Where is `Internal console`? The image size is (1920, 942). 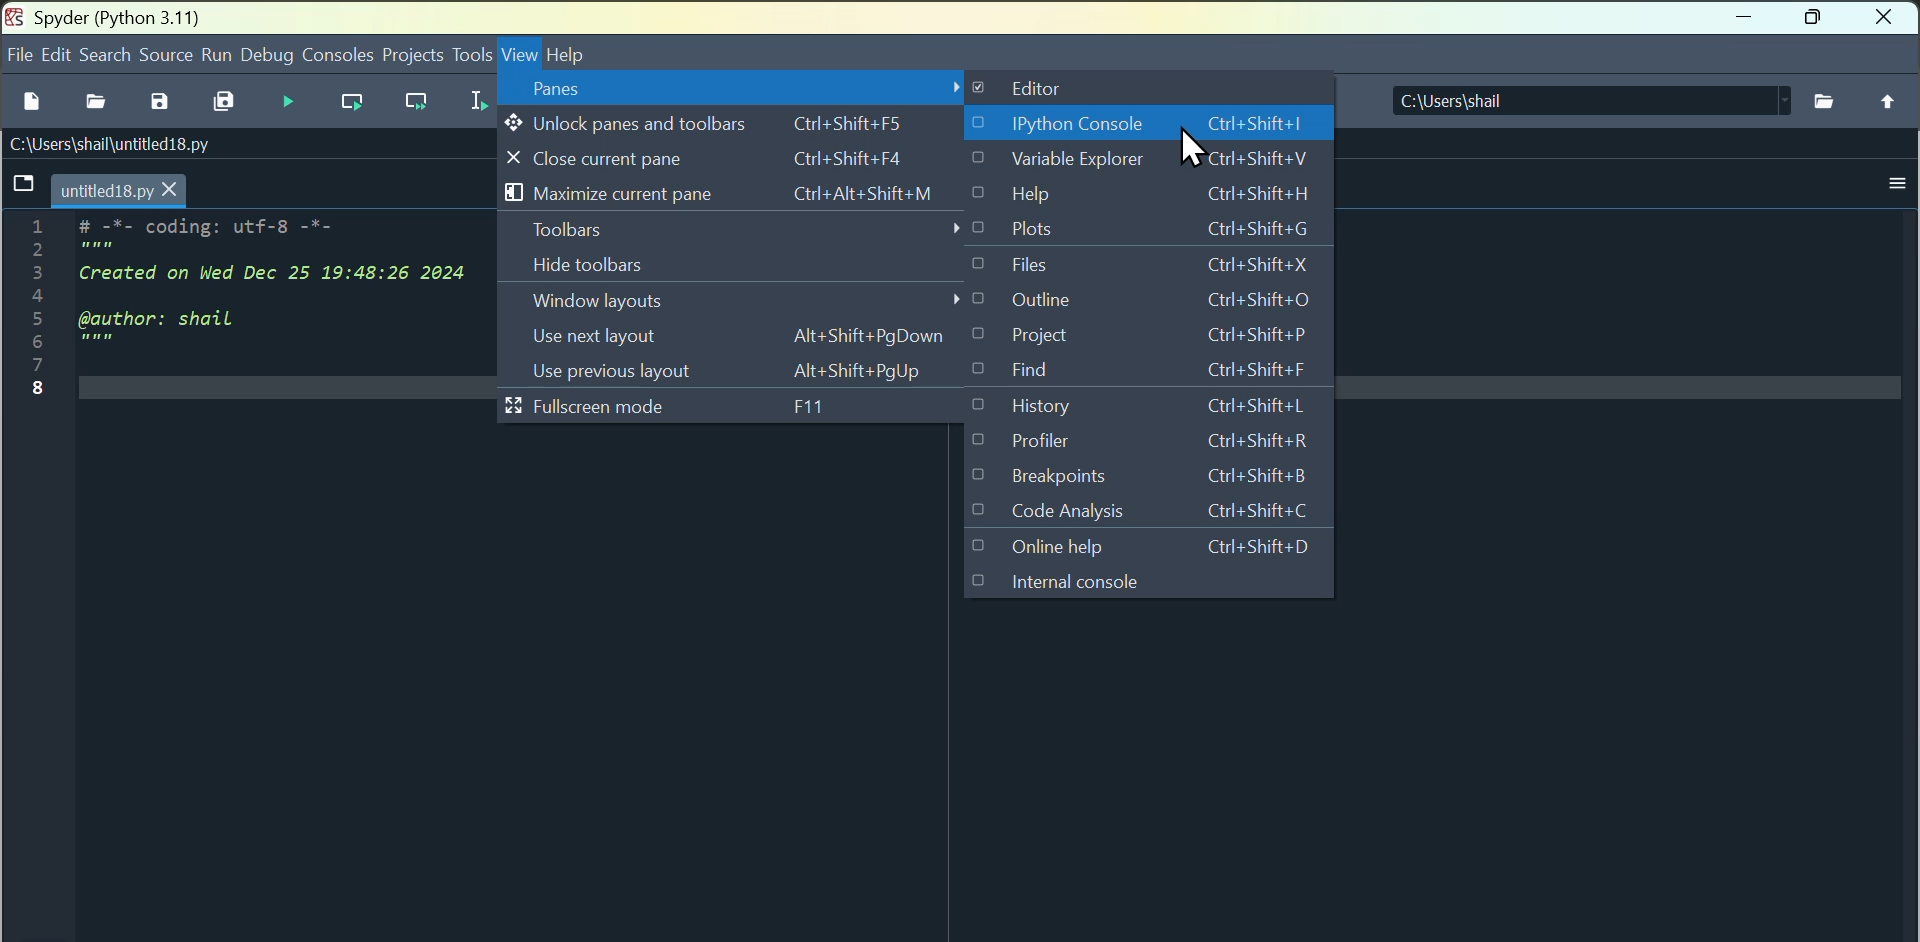 Internal console is located at coordinates (1083, 584).